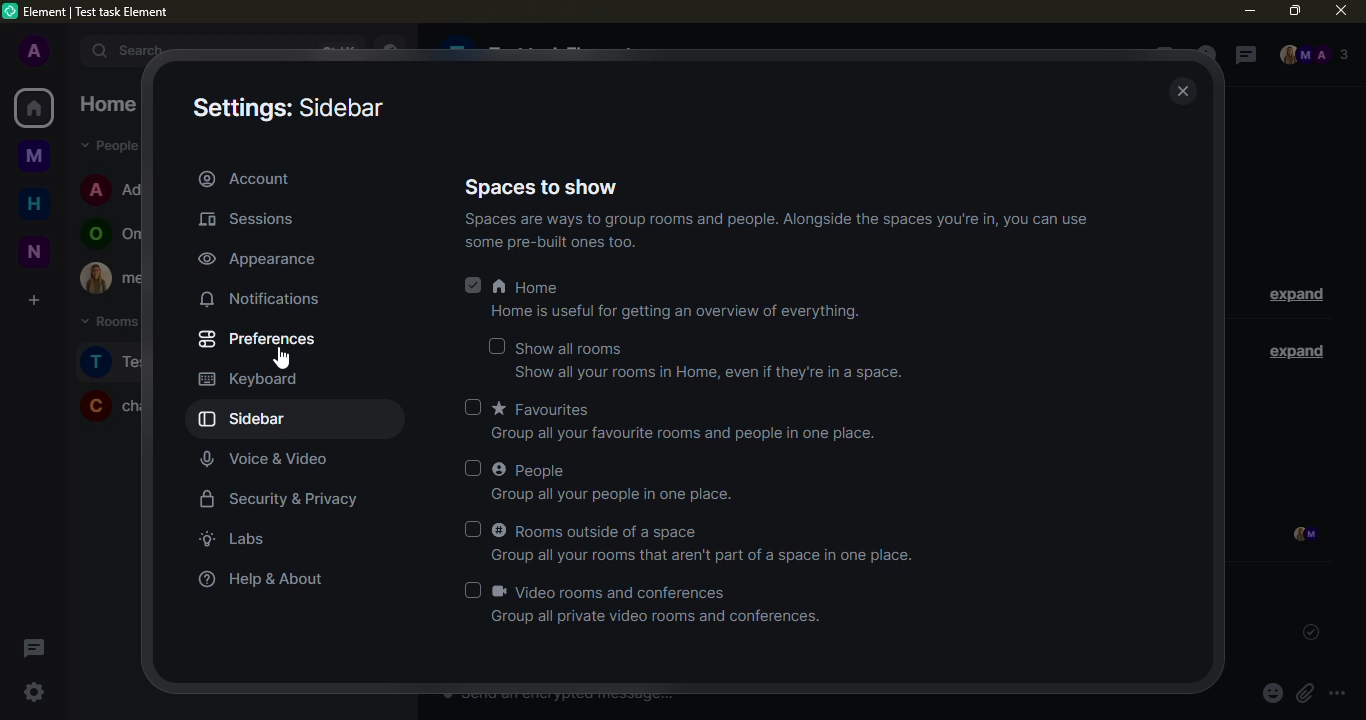 The height and width of the screenshot is (720, 1366). Describe the element at coordinates (1184, 92) in the screenshot. I see `close` at that location.